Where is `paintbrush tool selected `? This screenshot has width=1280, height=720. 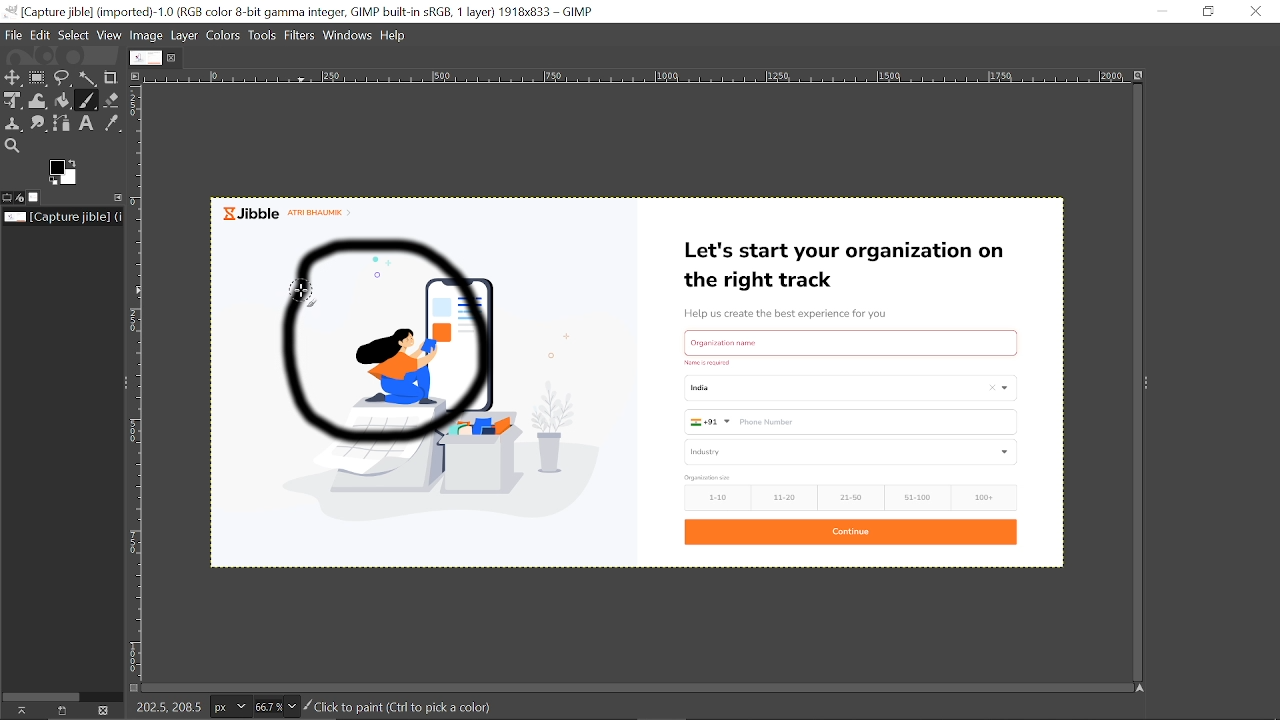
paintbrush tool selected  is located at coordinates (309, 294).